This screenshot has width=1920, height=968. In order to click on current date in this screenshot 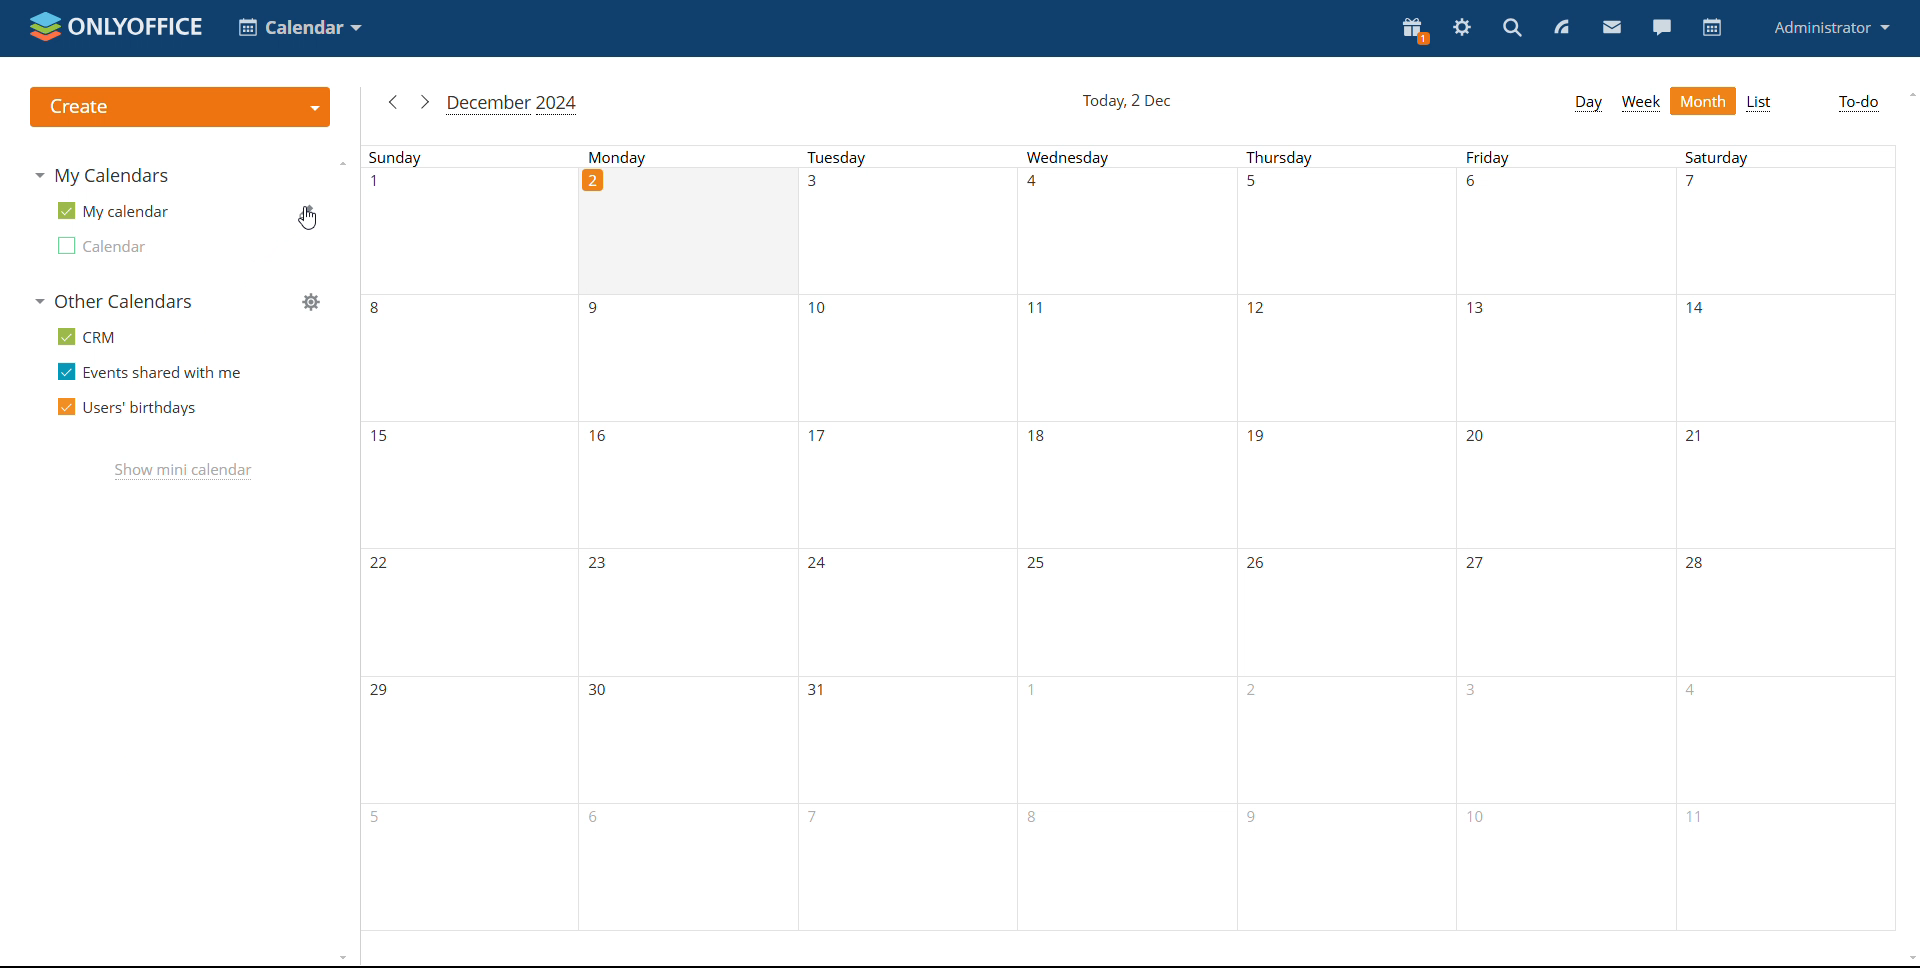, I will do `click(1128, 102)`.